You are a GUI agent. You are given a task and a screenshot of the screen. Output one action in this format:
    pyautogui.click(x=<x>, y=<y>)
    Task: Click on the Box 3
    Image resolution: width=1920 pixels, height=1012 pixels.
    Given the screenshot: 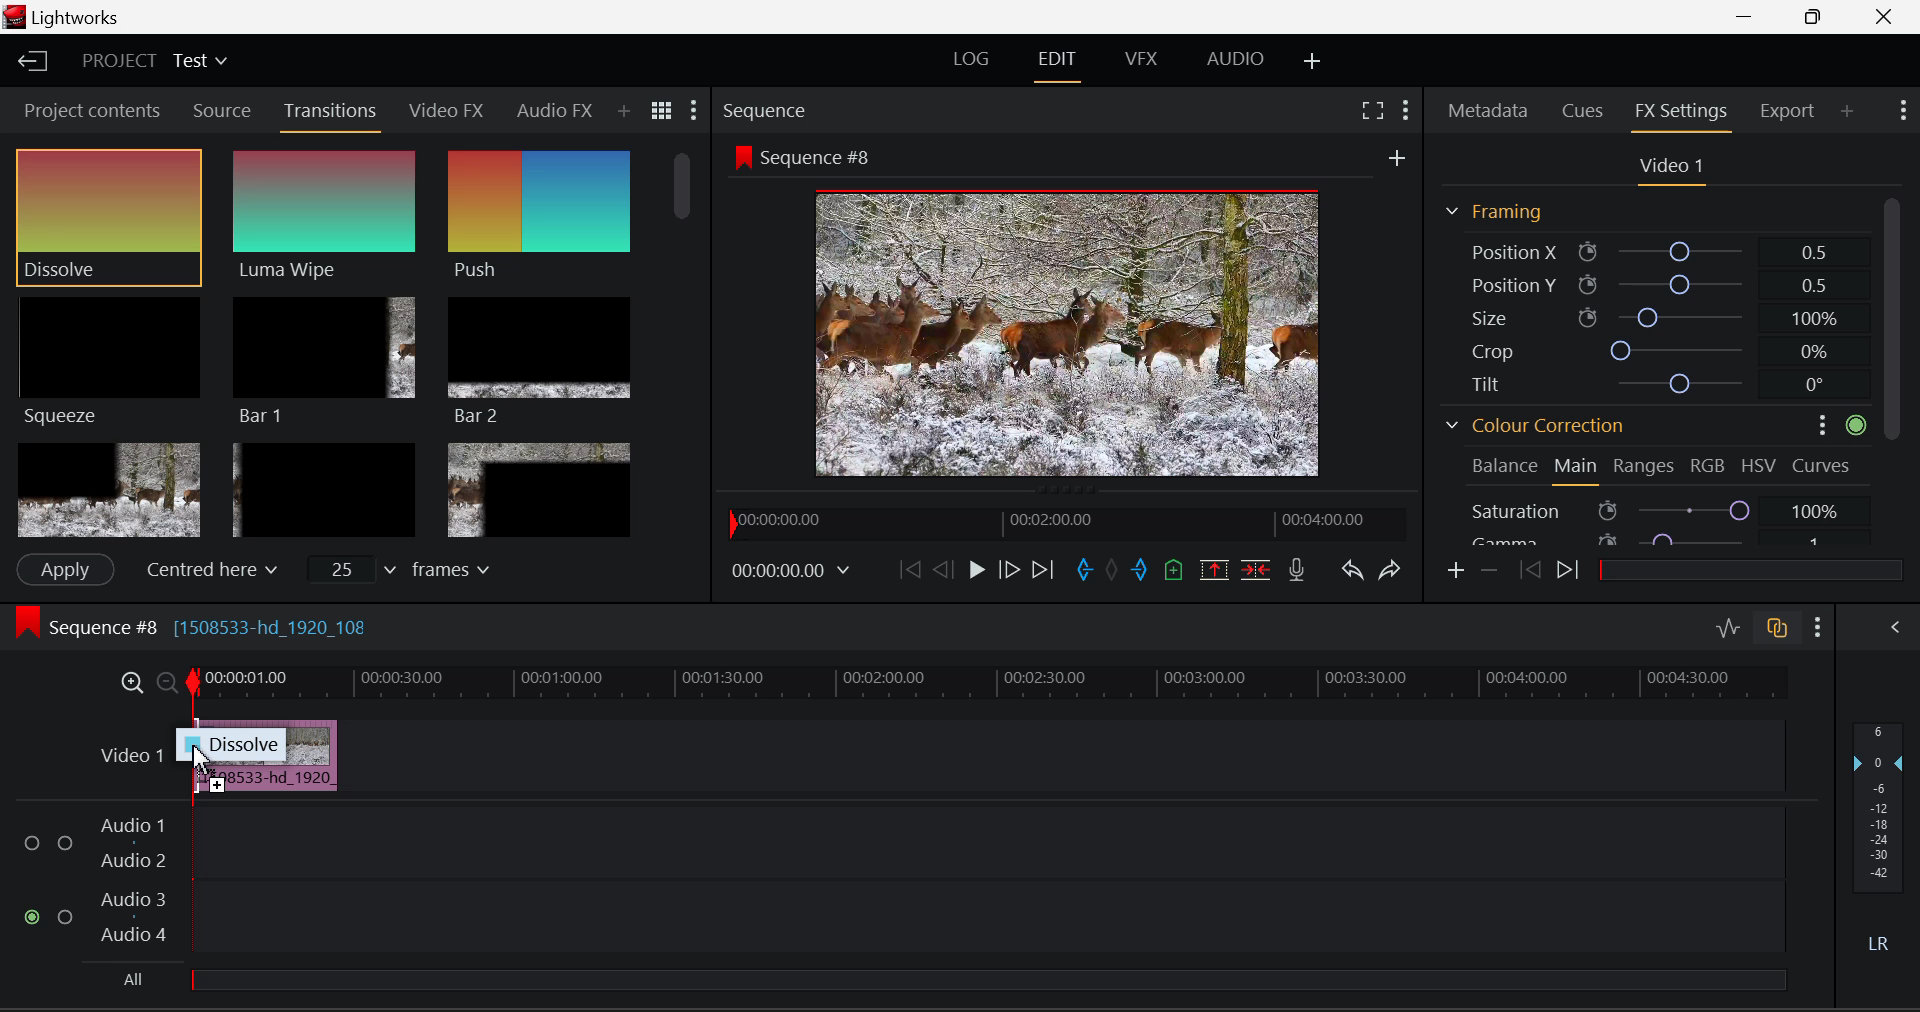 What is the action you would take?
    pyautogui.click(x=538, y=489)
    